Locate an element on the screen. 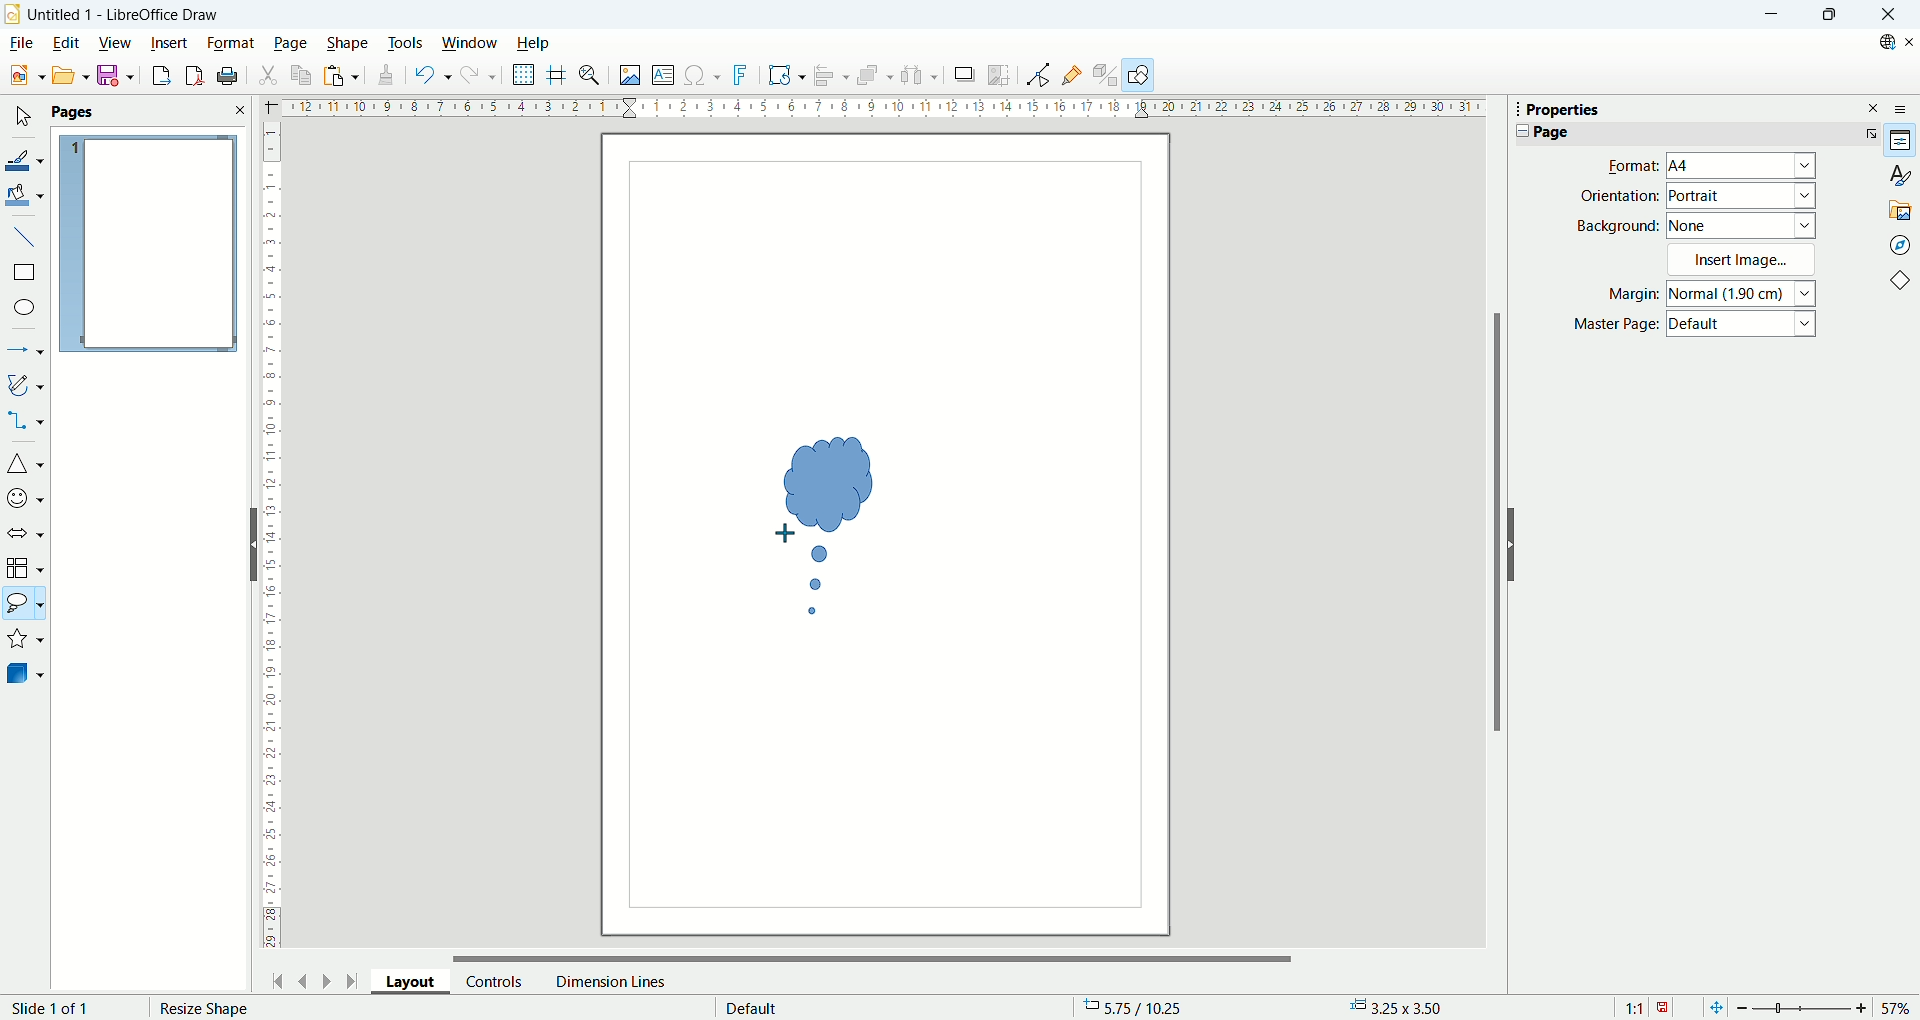 The image size is (1920, 1020). Close sidebar deck is located at coordinates (1874, 107).